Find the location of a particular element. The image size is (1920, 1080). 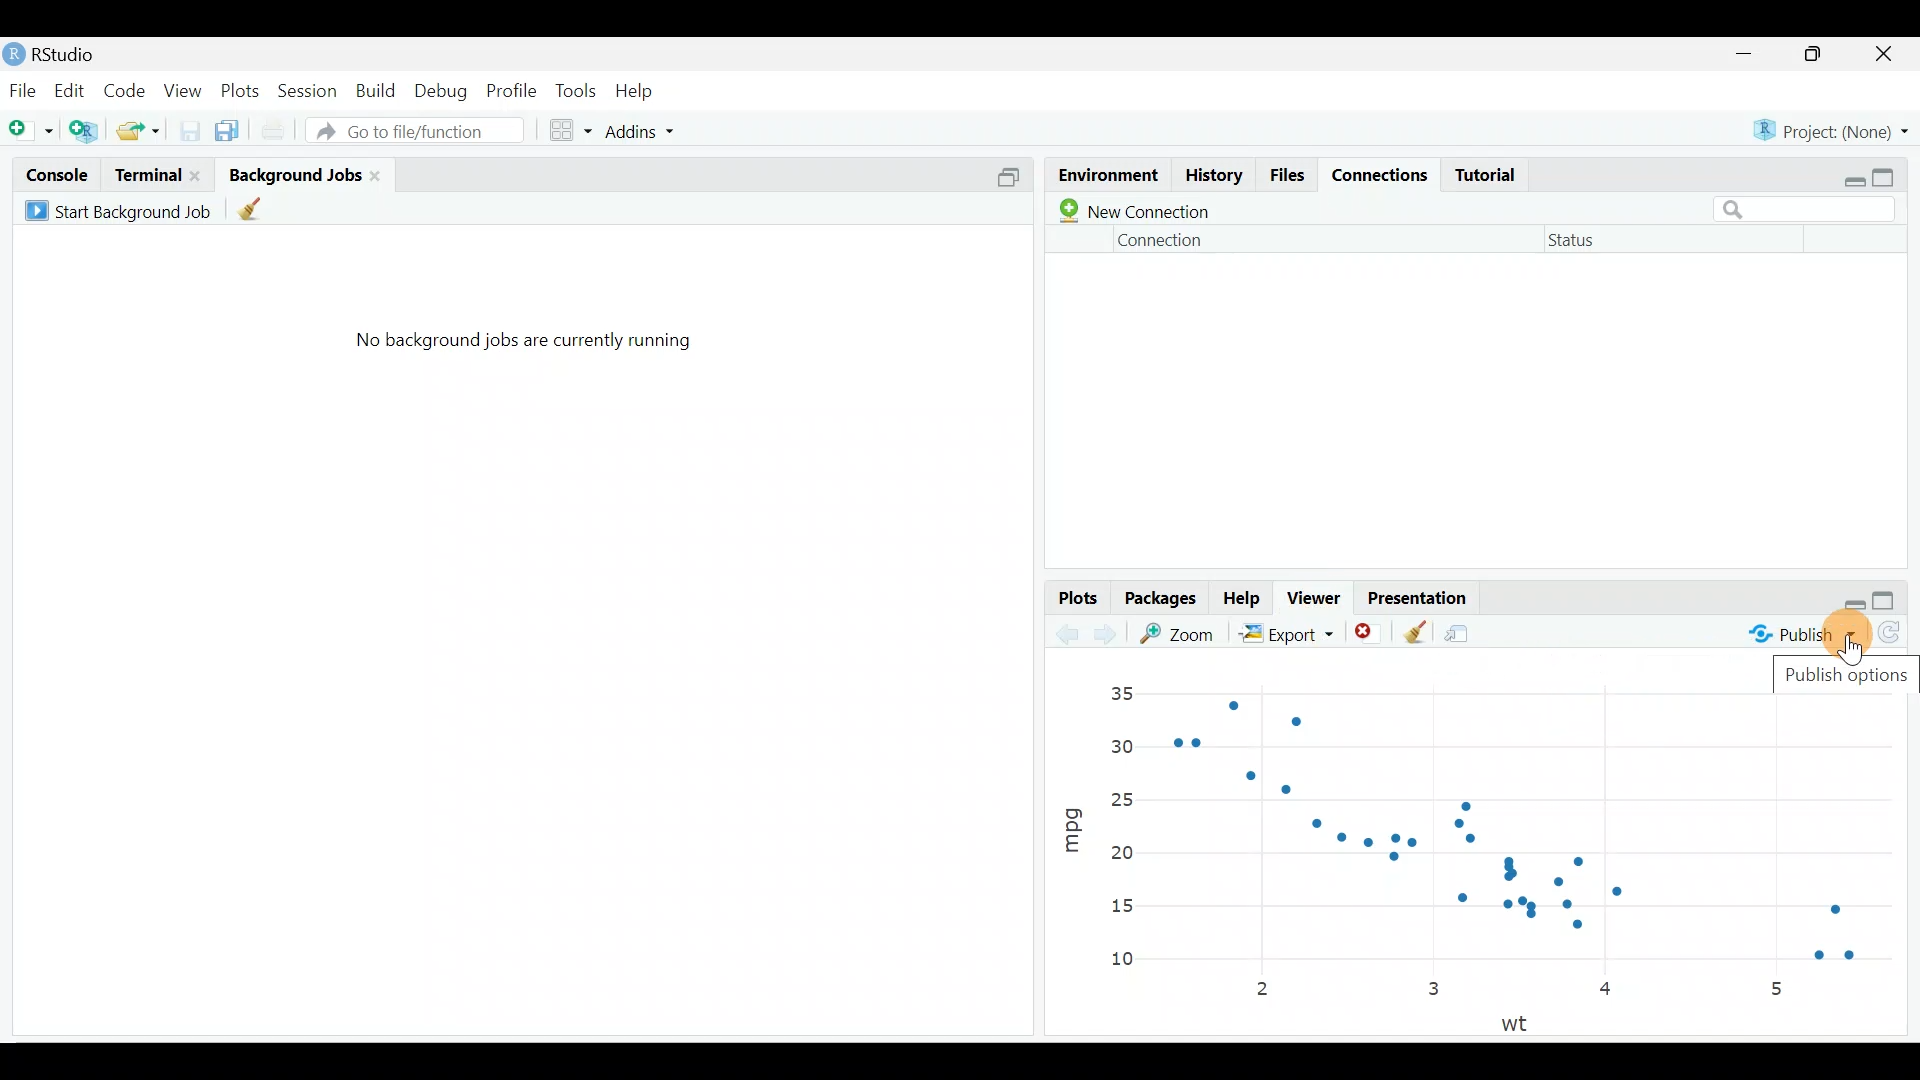

open an existing file is located at coordinates (140, 127).